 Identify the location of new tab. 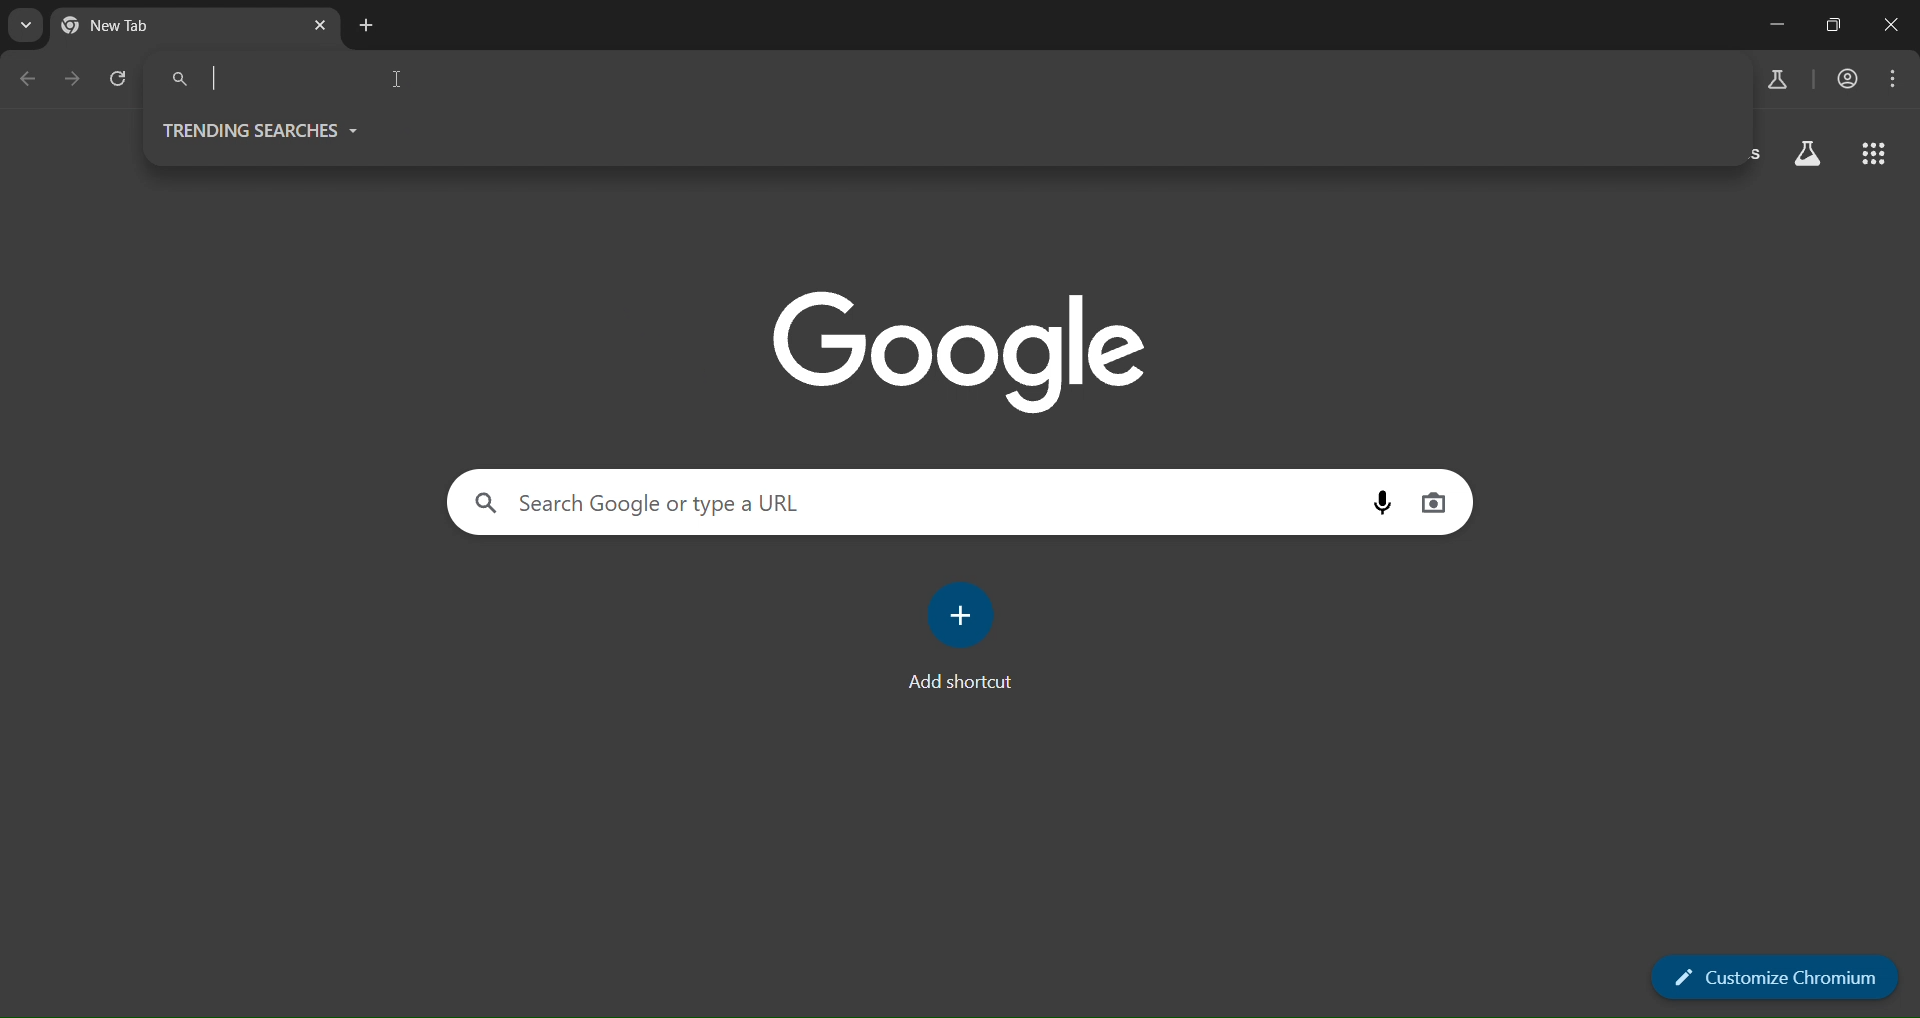
(317, 28).